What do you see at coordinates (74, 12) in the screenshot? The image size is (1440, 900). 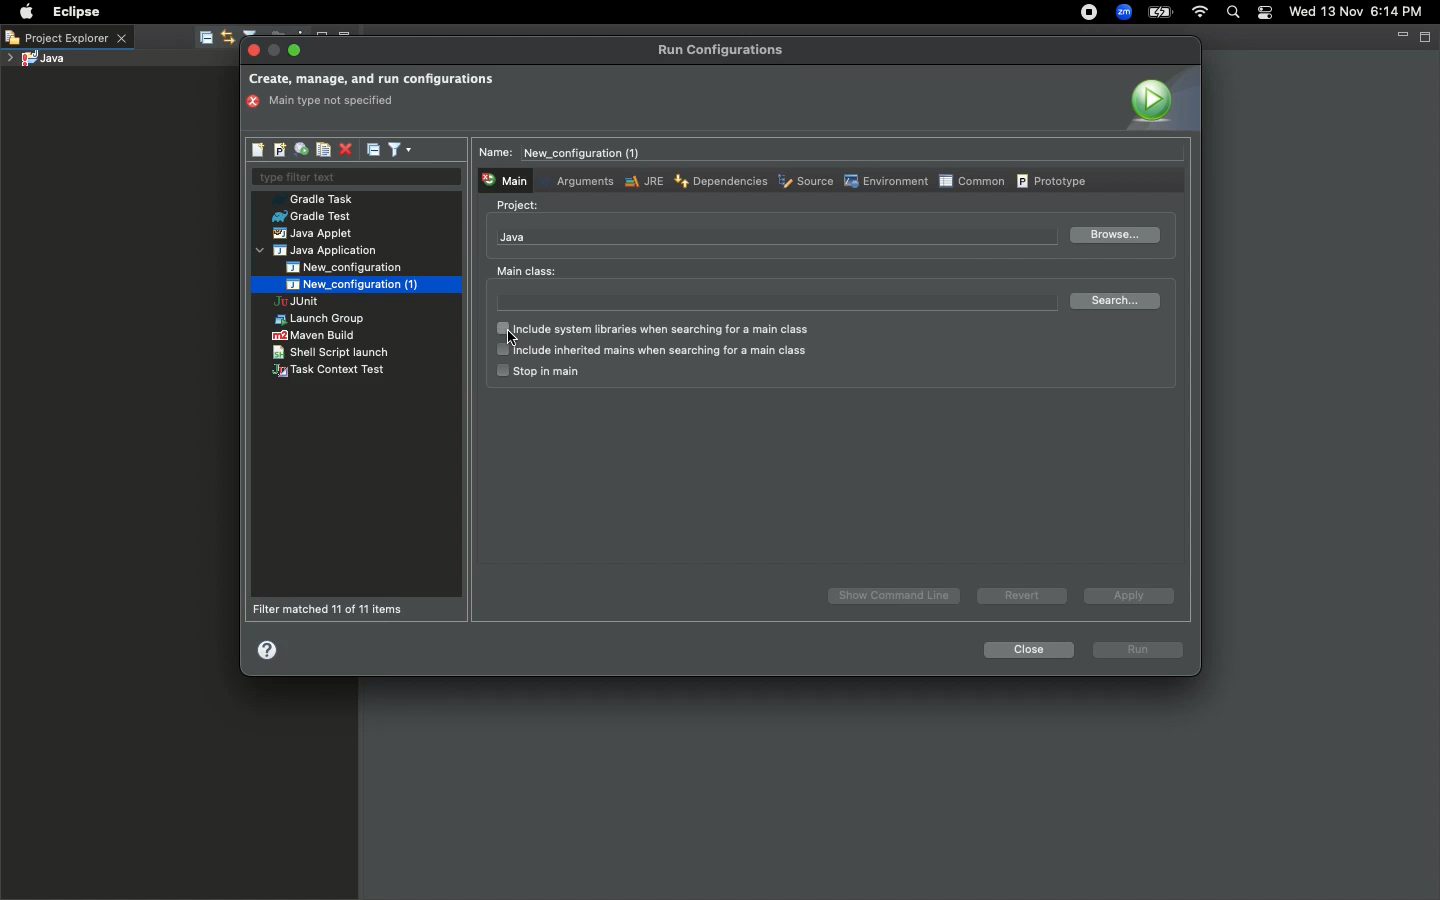 I see `Eclipse` at bounding box center [74, 12].